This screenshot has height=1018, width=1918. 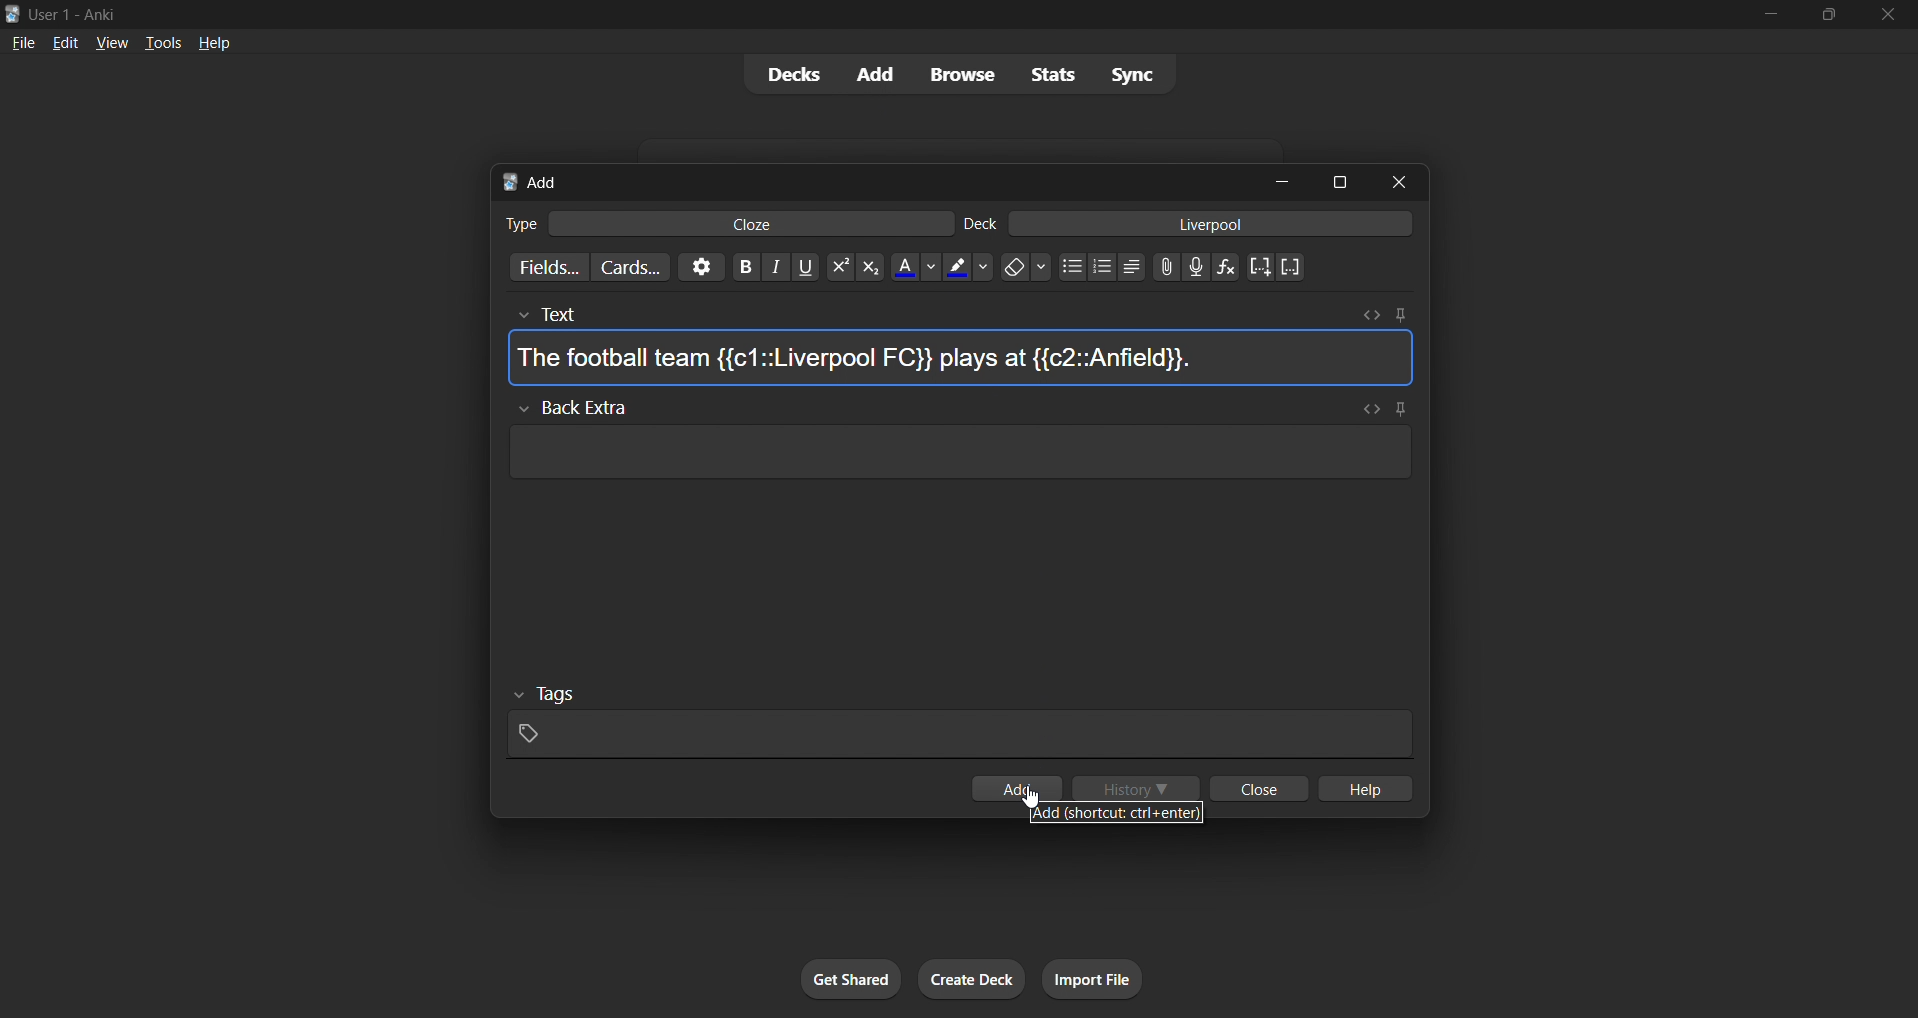 What do you see at coordinates (1363, 789) in the screenshot?
I see `help` at bounding box center [1363, 789].